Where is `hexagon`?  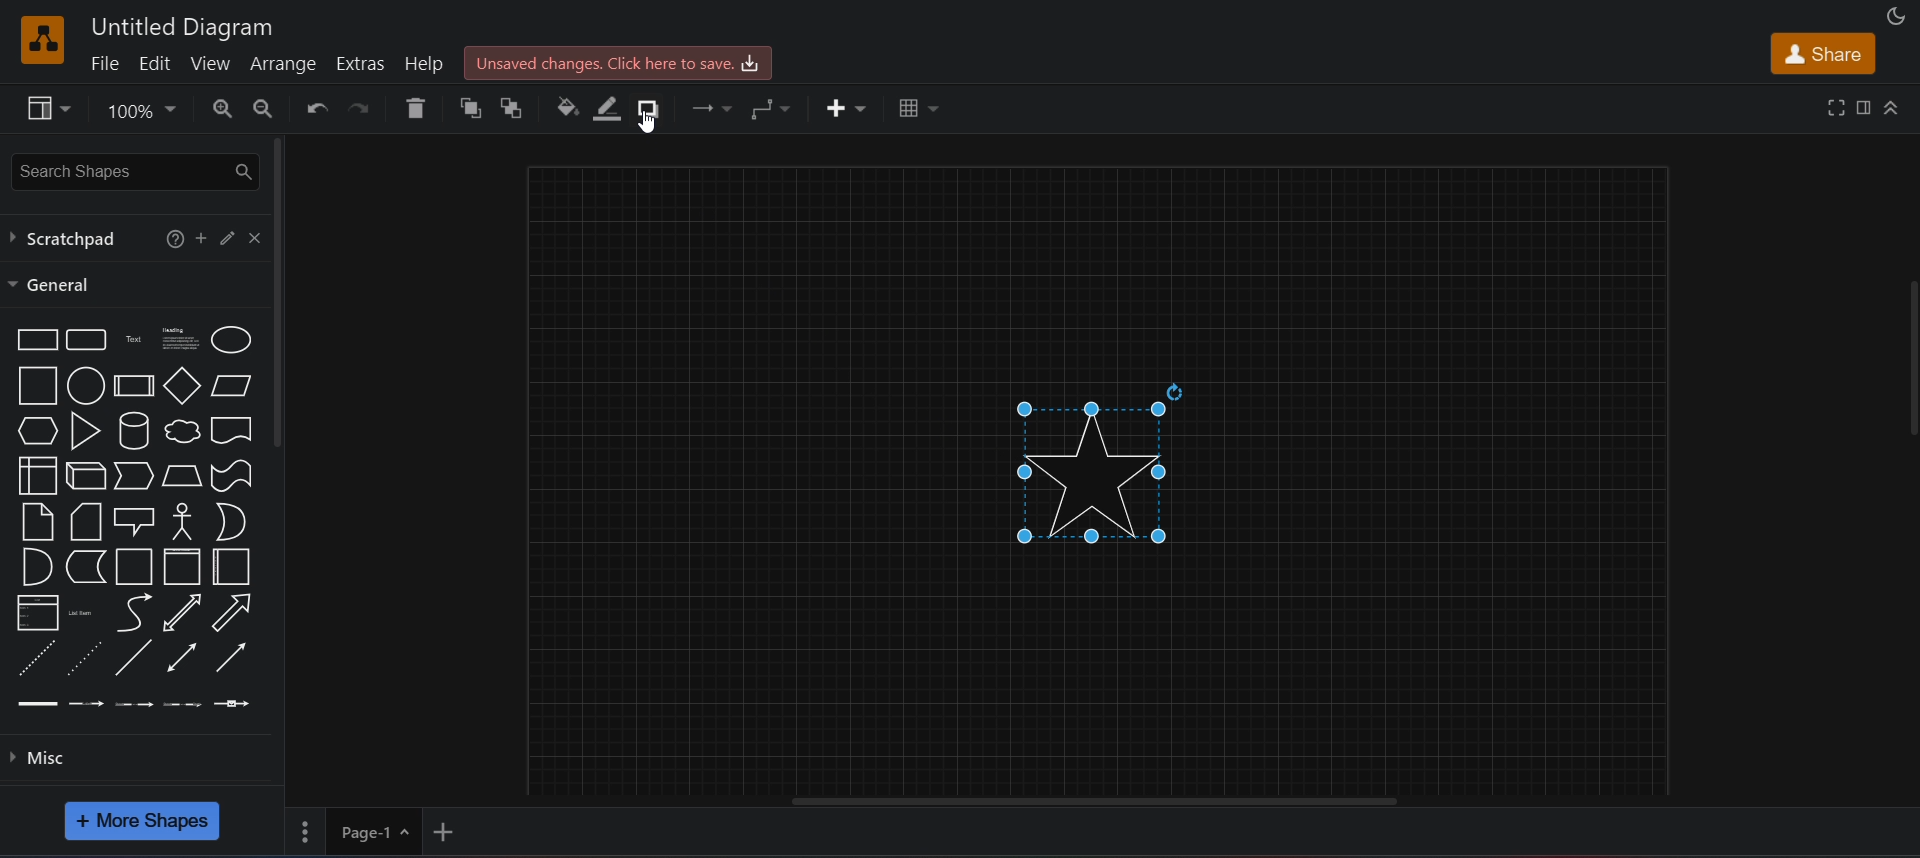 hexagon is located at coordinates (33, 429).